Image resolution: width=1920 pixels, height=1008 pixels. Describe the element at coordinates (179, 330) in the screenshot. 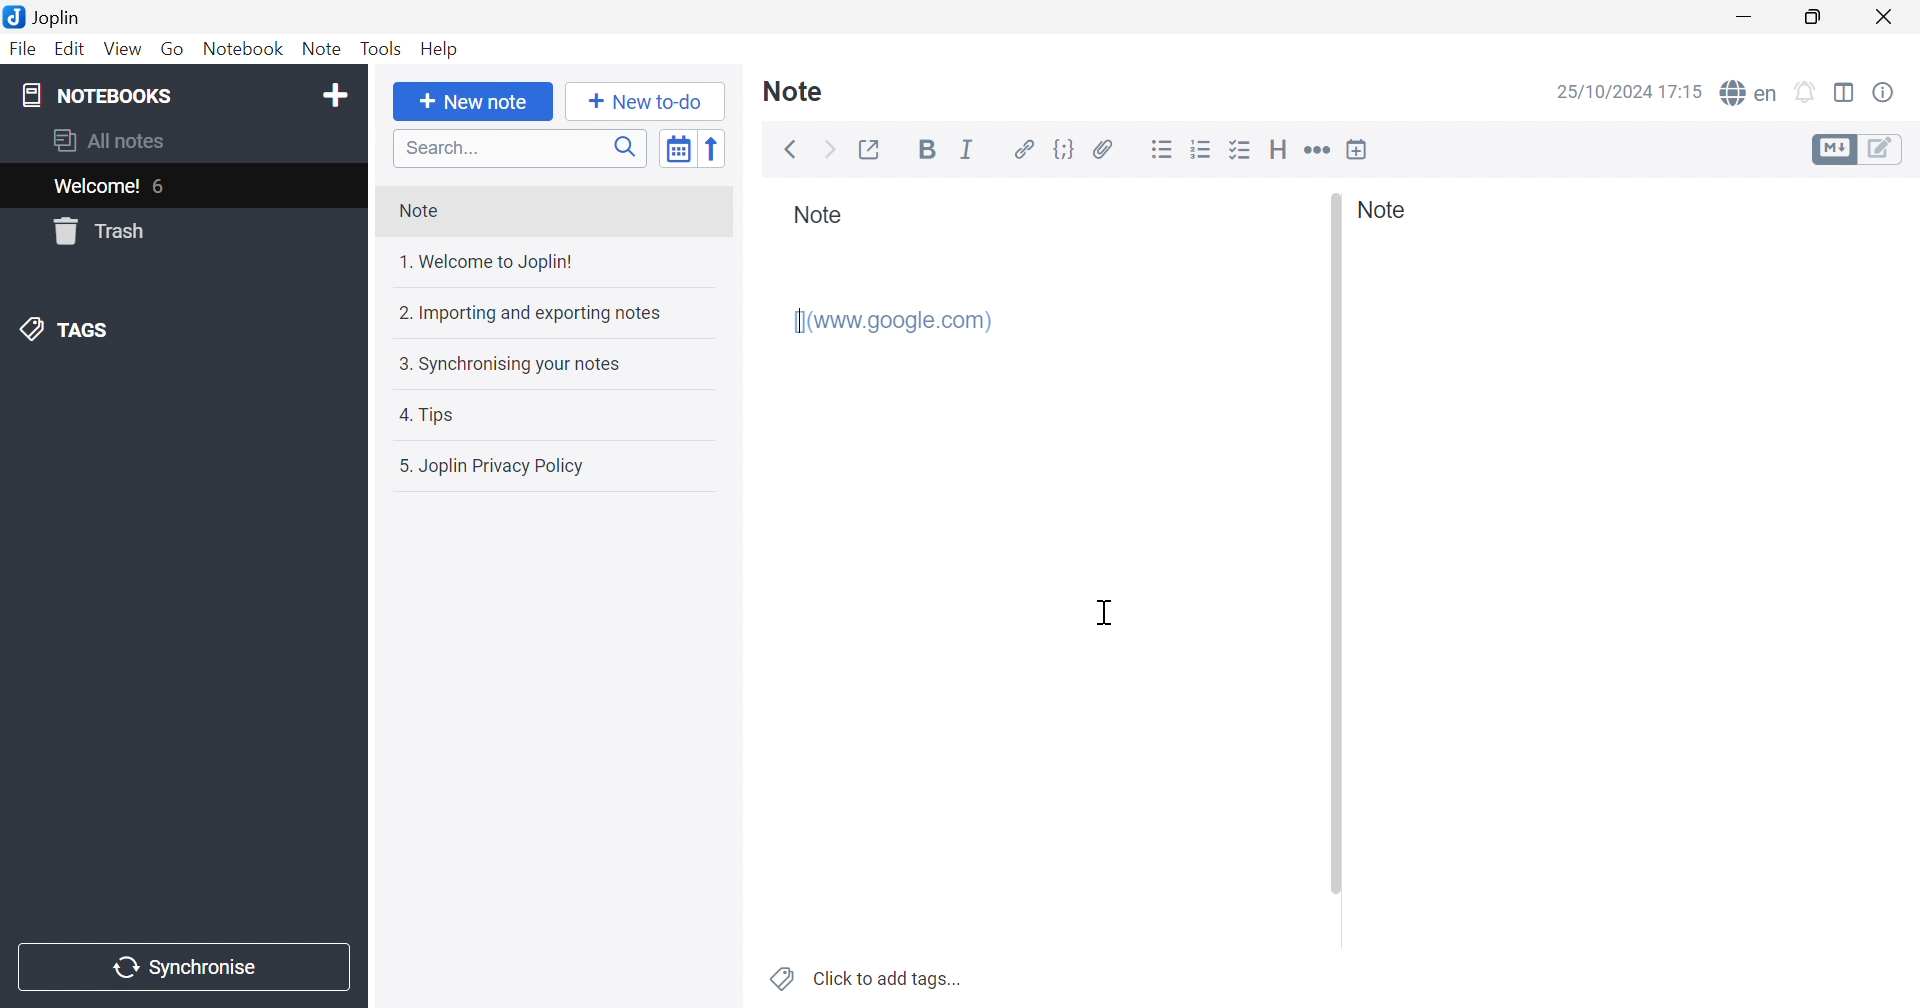

I see `Tags` at that location.